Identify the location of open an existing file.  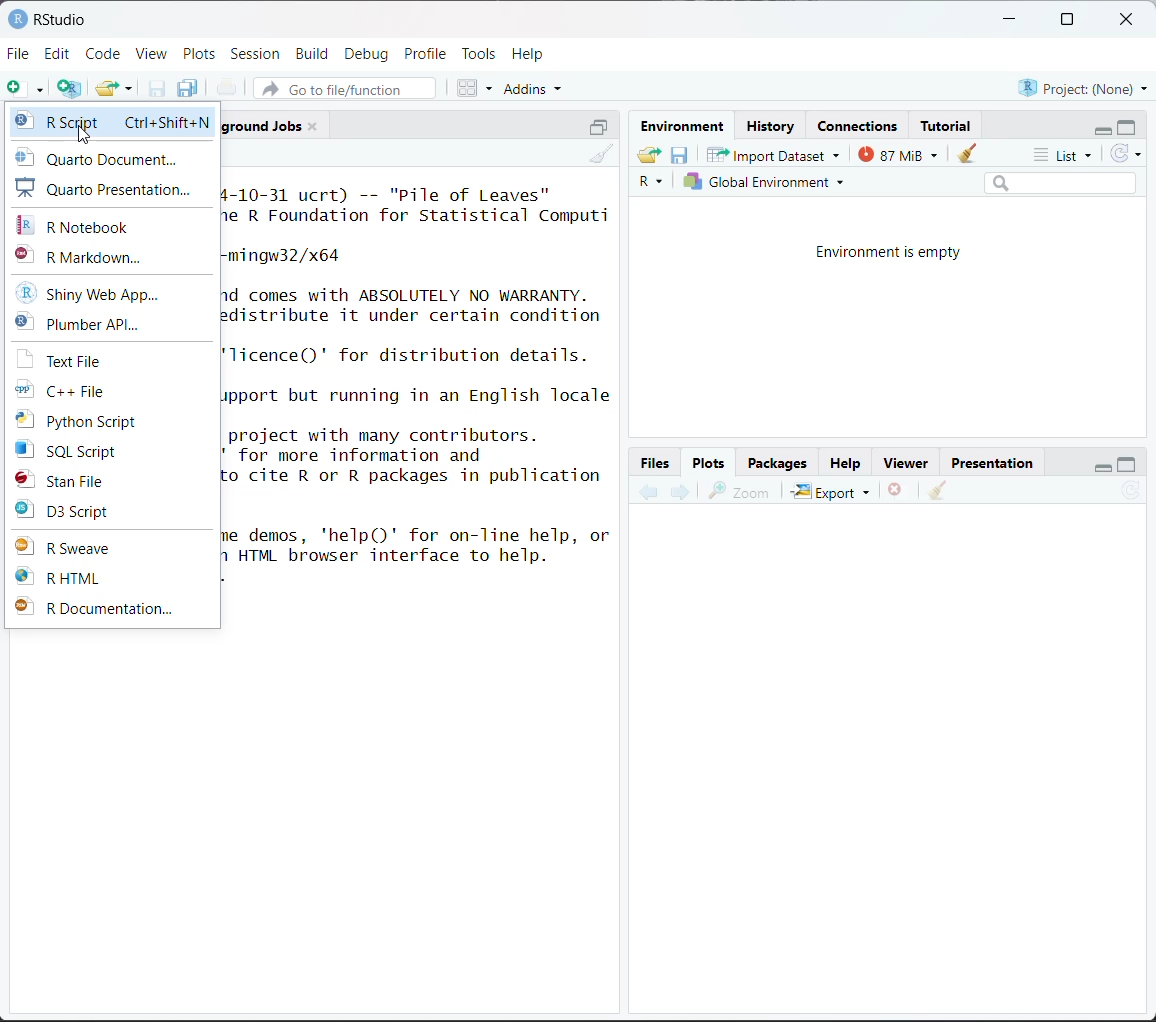
(107, 85).